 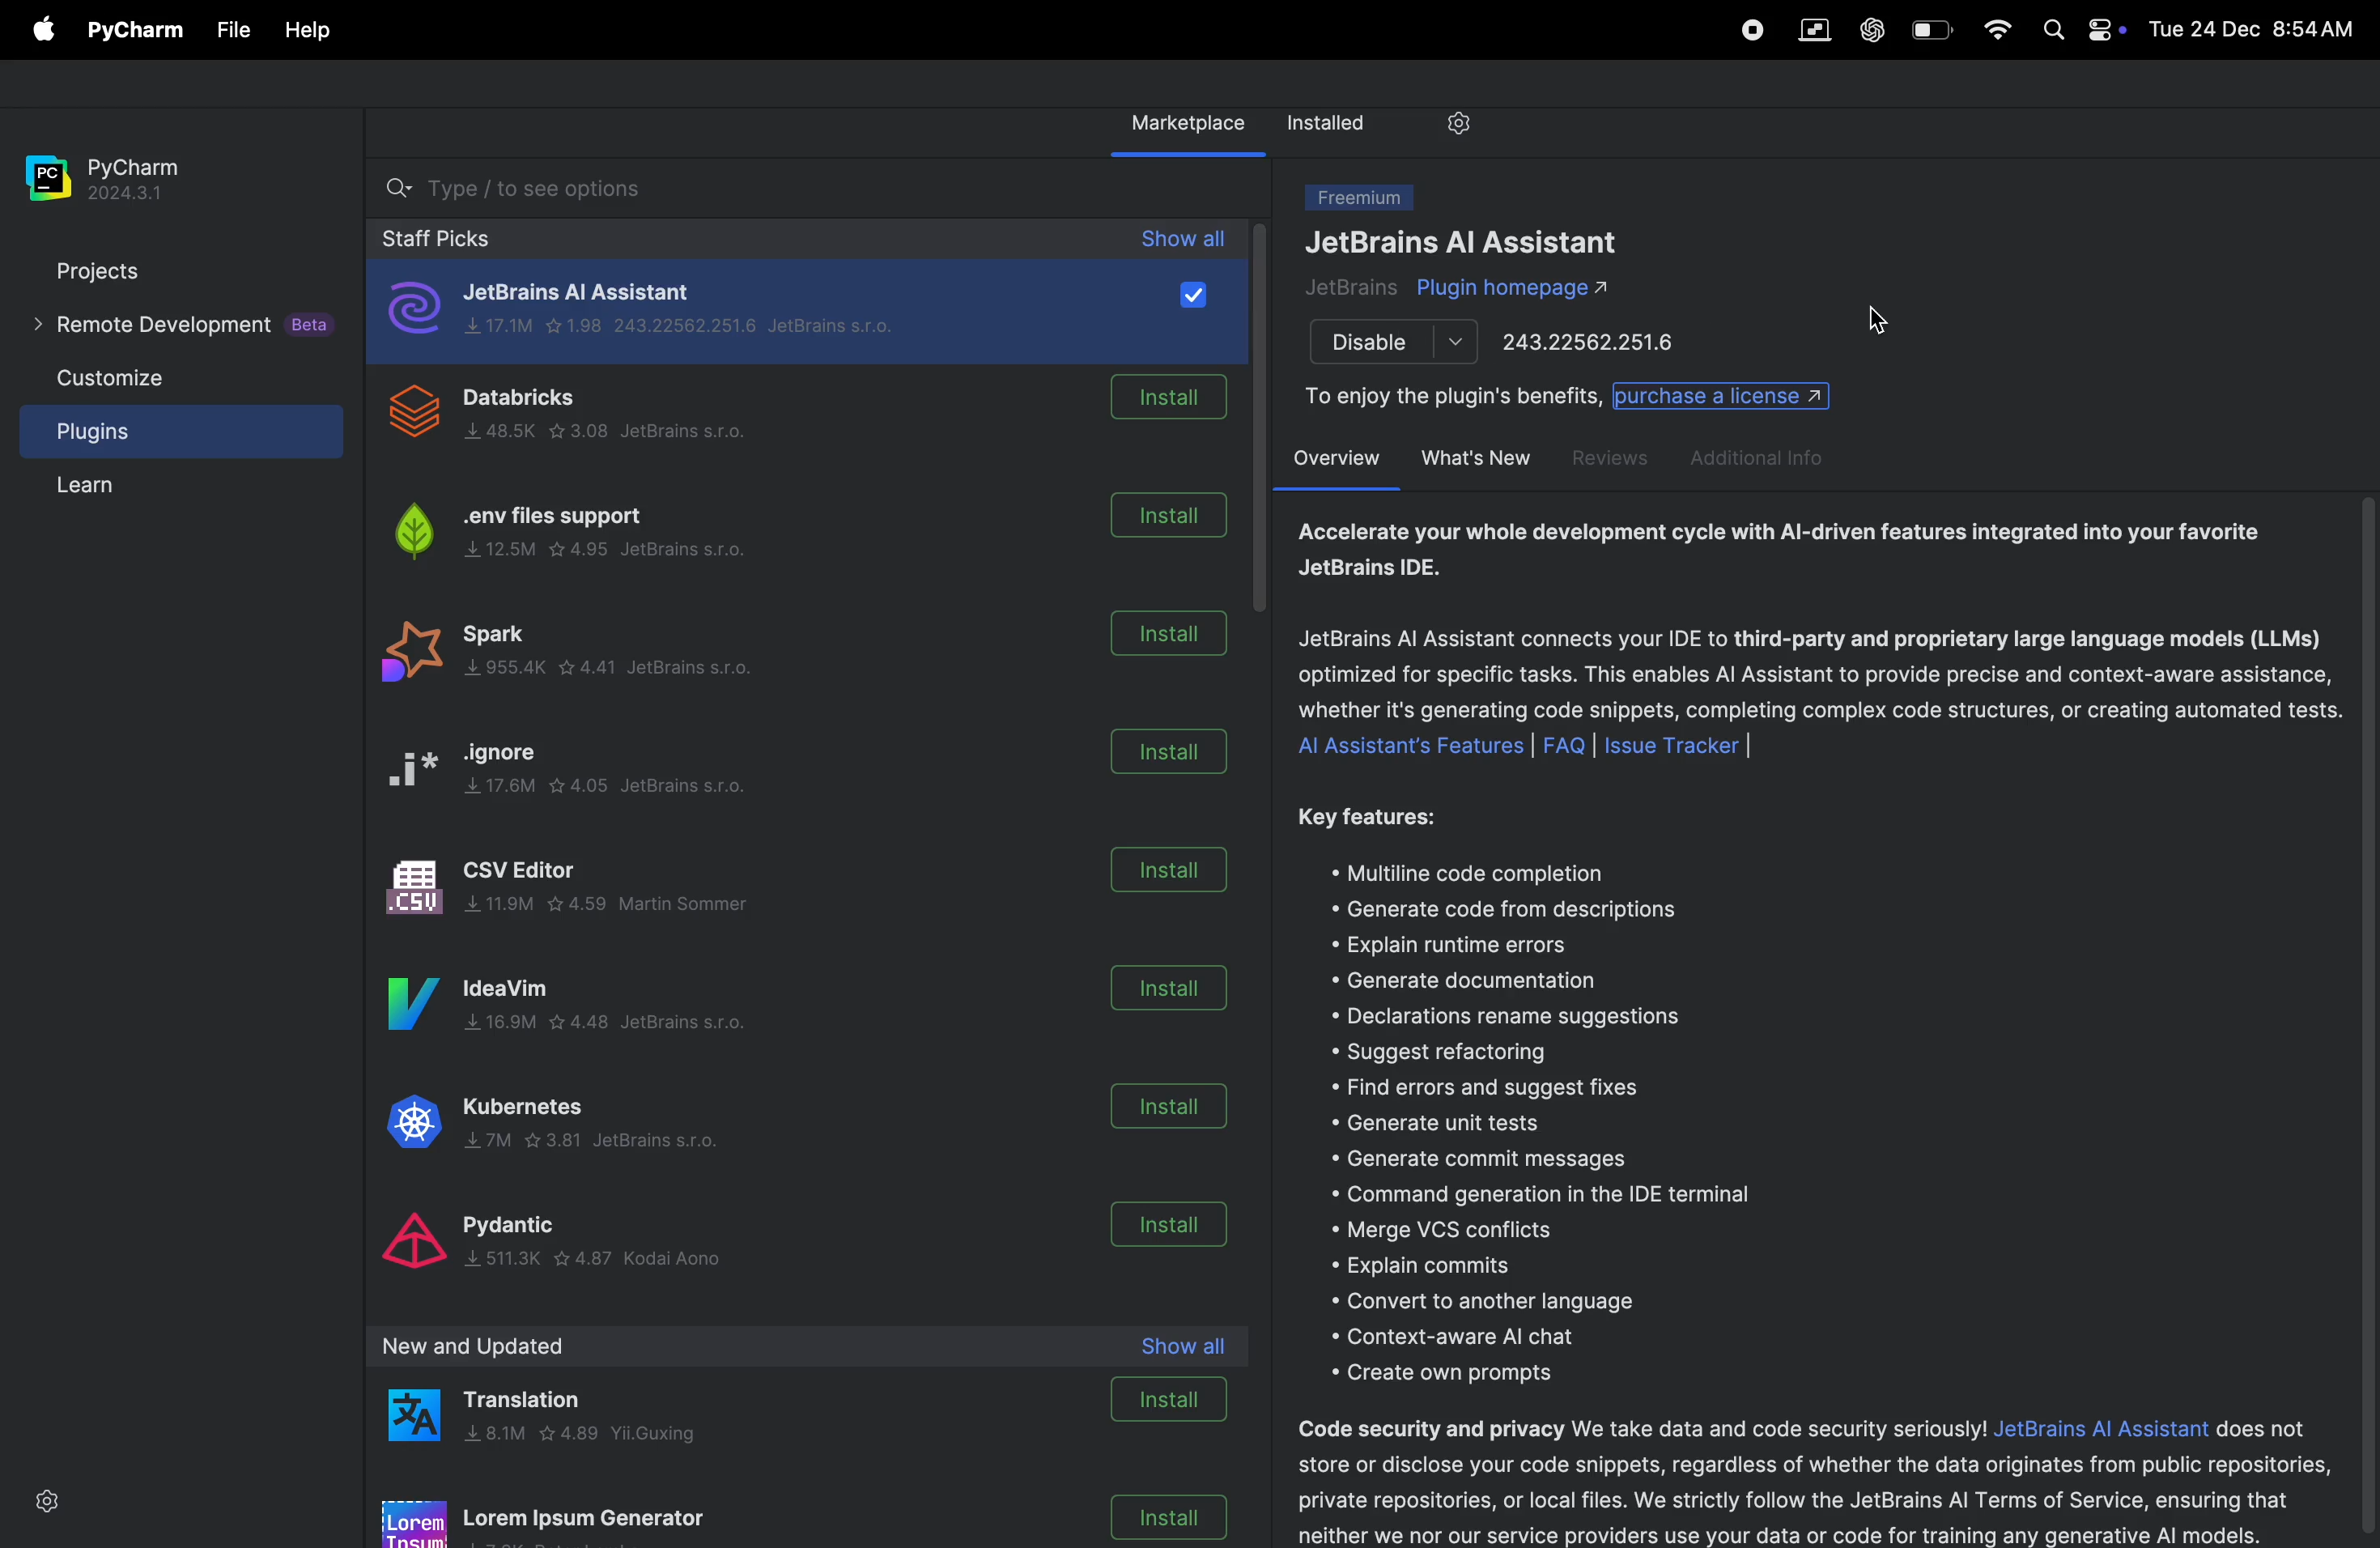 I want to click on translation, so click(x=600, y=1429).